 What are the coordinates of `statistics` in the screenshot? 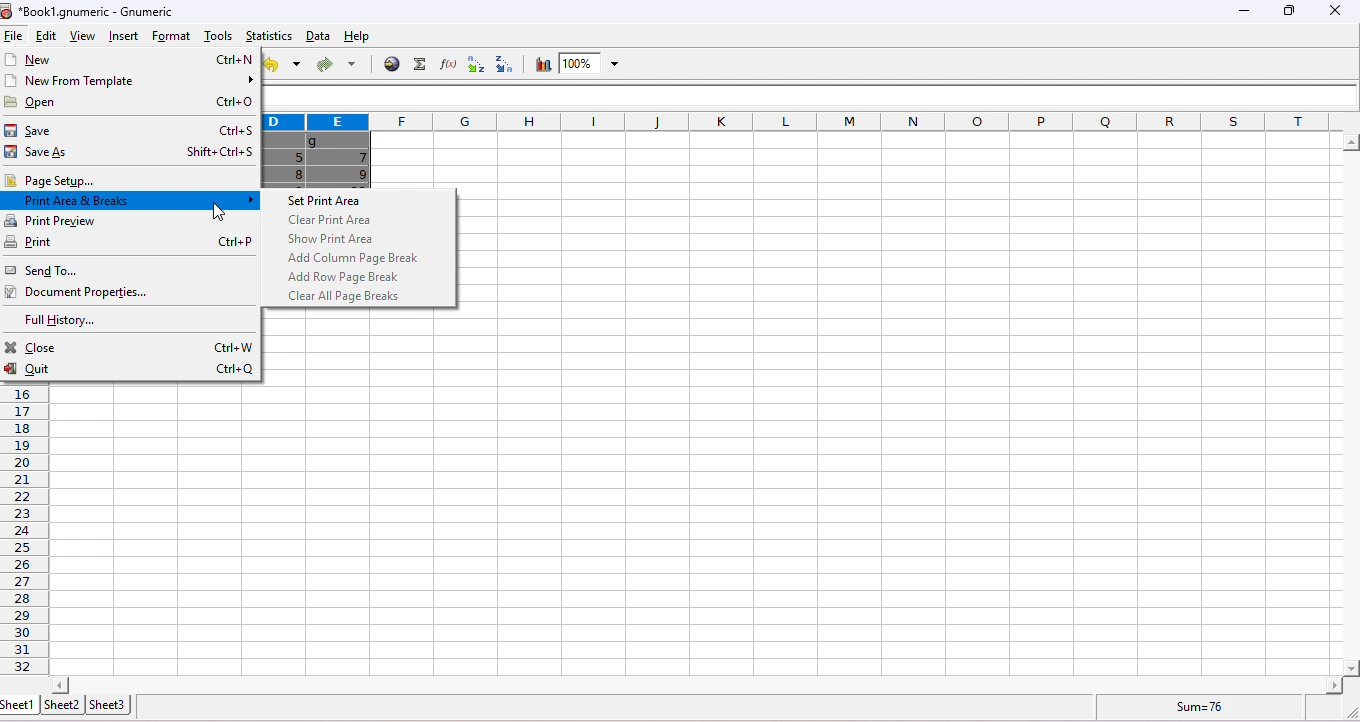 It's located at (267, 35).